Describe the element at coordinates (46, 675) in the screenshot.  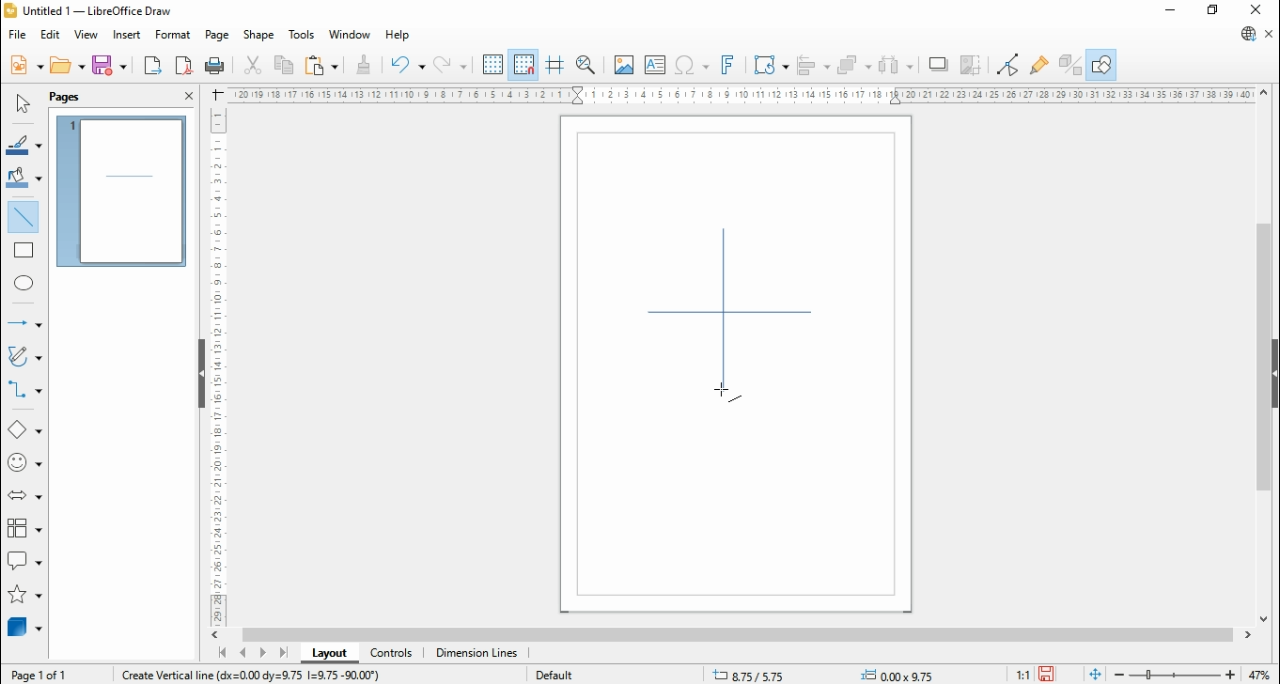
I see `page 1 of 1` at that location.